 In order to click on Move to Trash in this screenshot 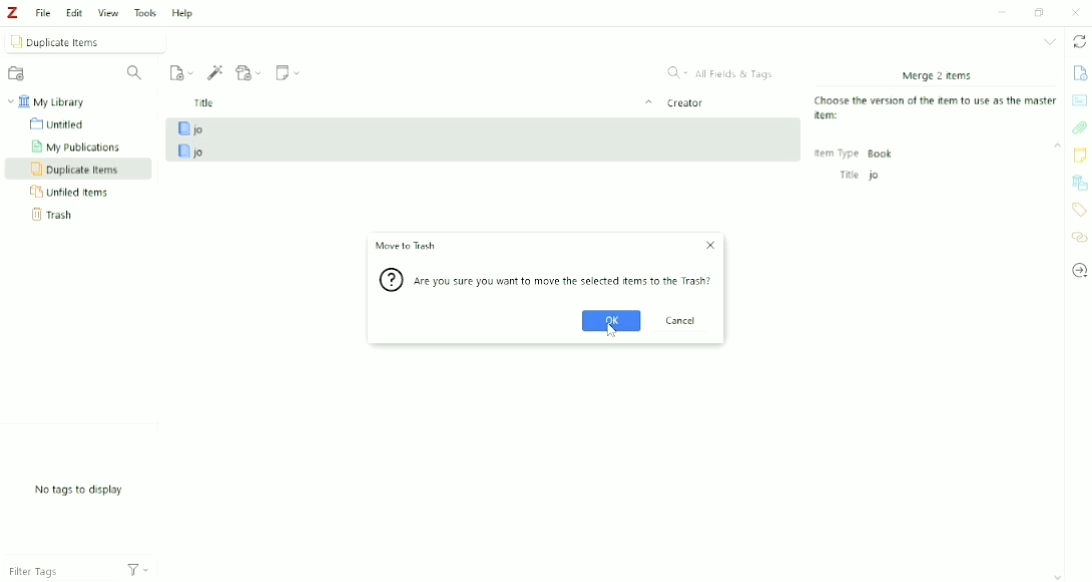, I will do `click(405, 247)`.